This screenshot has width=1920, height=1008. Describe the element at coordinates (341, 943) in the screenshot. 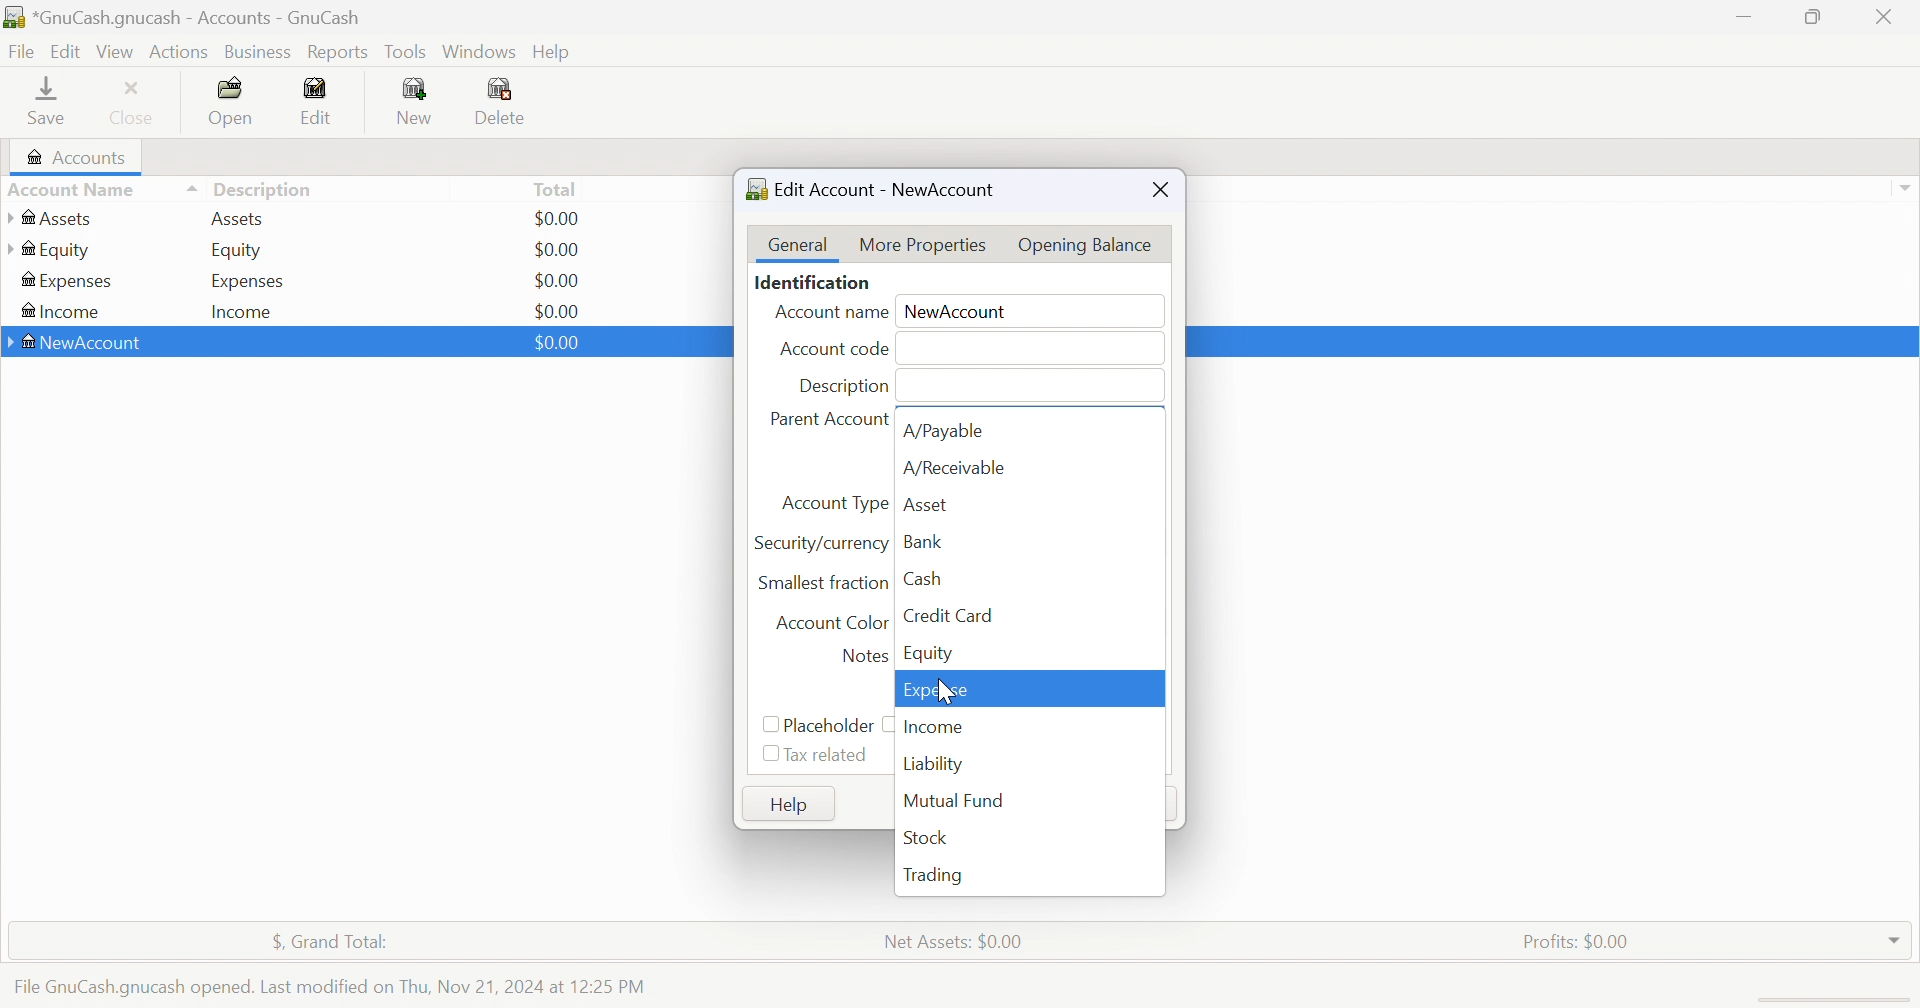

I see `$, Grand Total:` at that location.